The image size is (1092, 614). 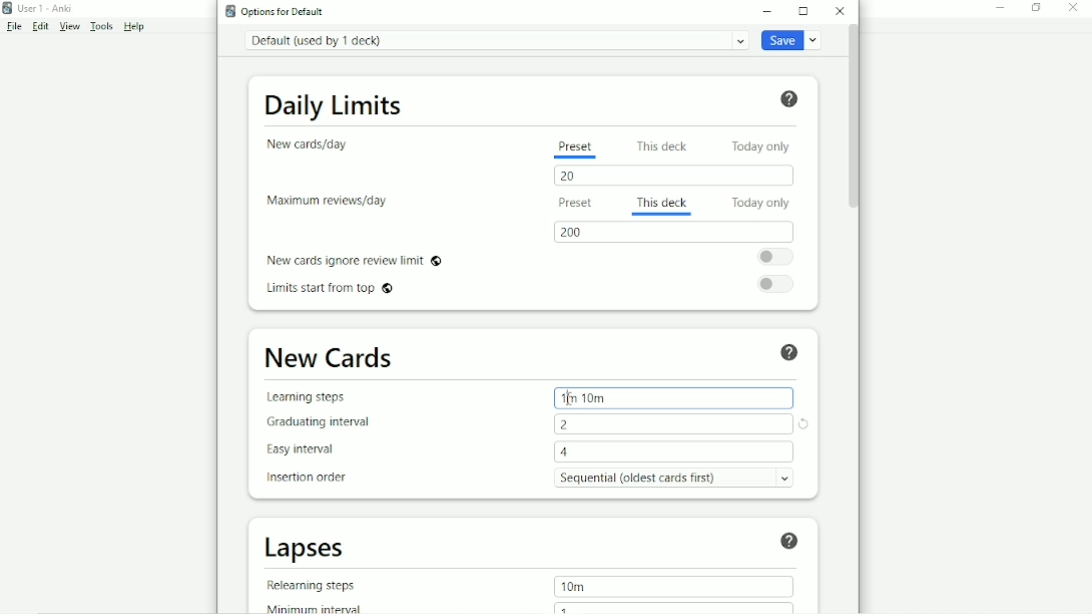 What do you see at coordinates (308, 399) in the screenshot?
I see `Learning steps` at bounding box center [308, 399].